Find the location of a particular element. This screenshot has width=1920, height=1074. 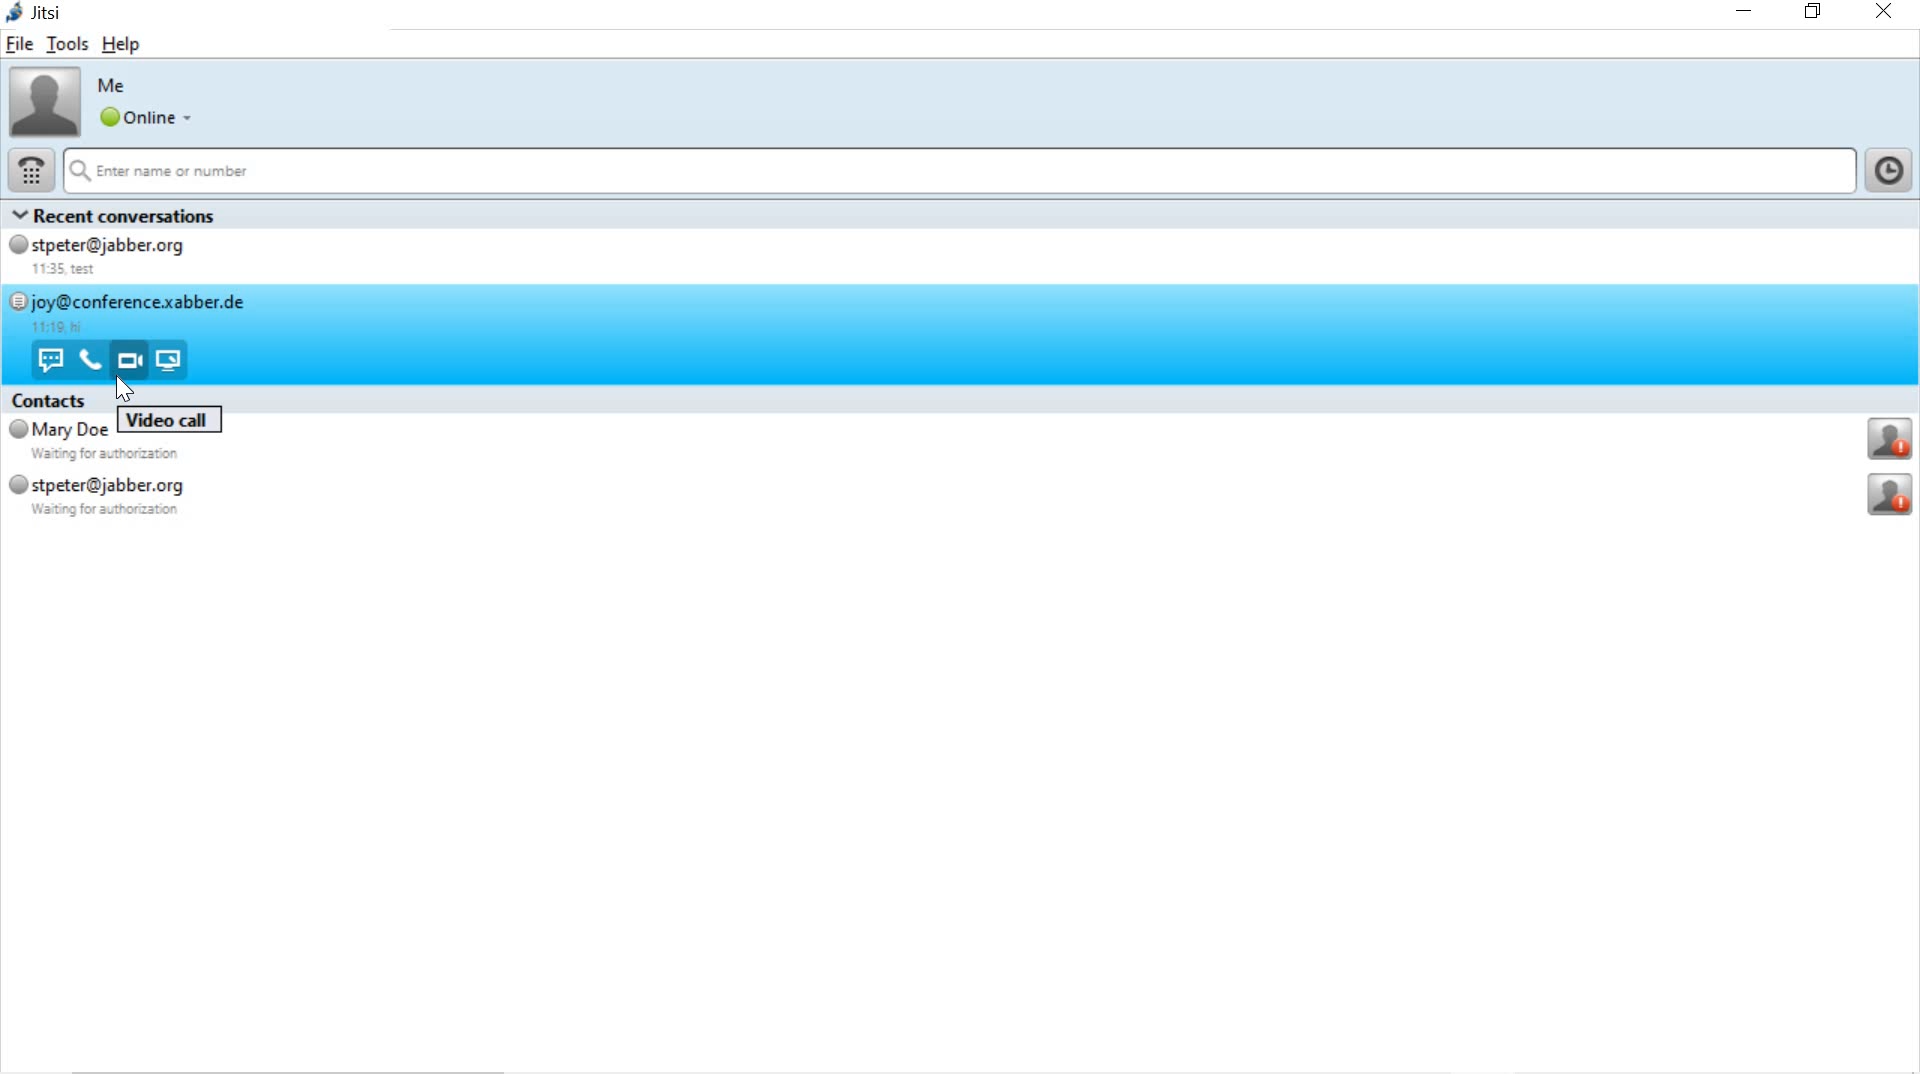

stpeter@jabber.org 11:35 test is located at coordinates (121, 258).